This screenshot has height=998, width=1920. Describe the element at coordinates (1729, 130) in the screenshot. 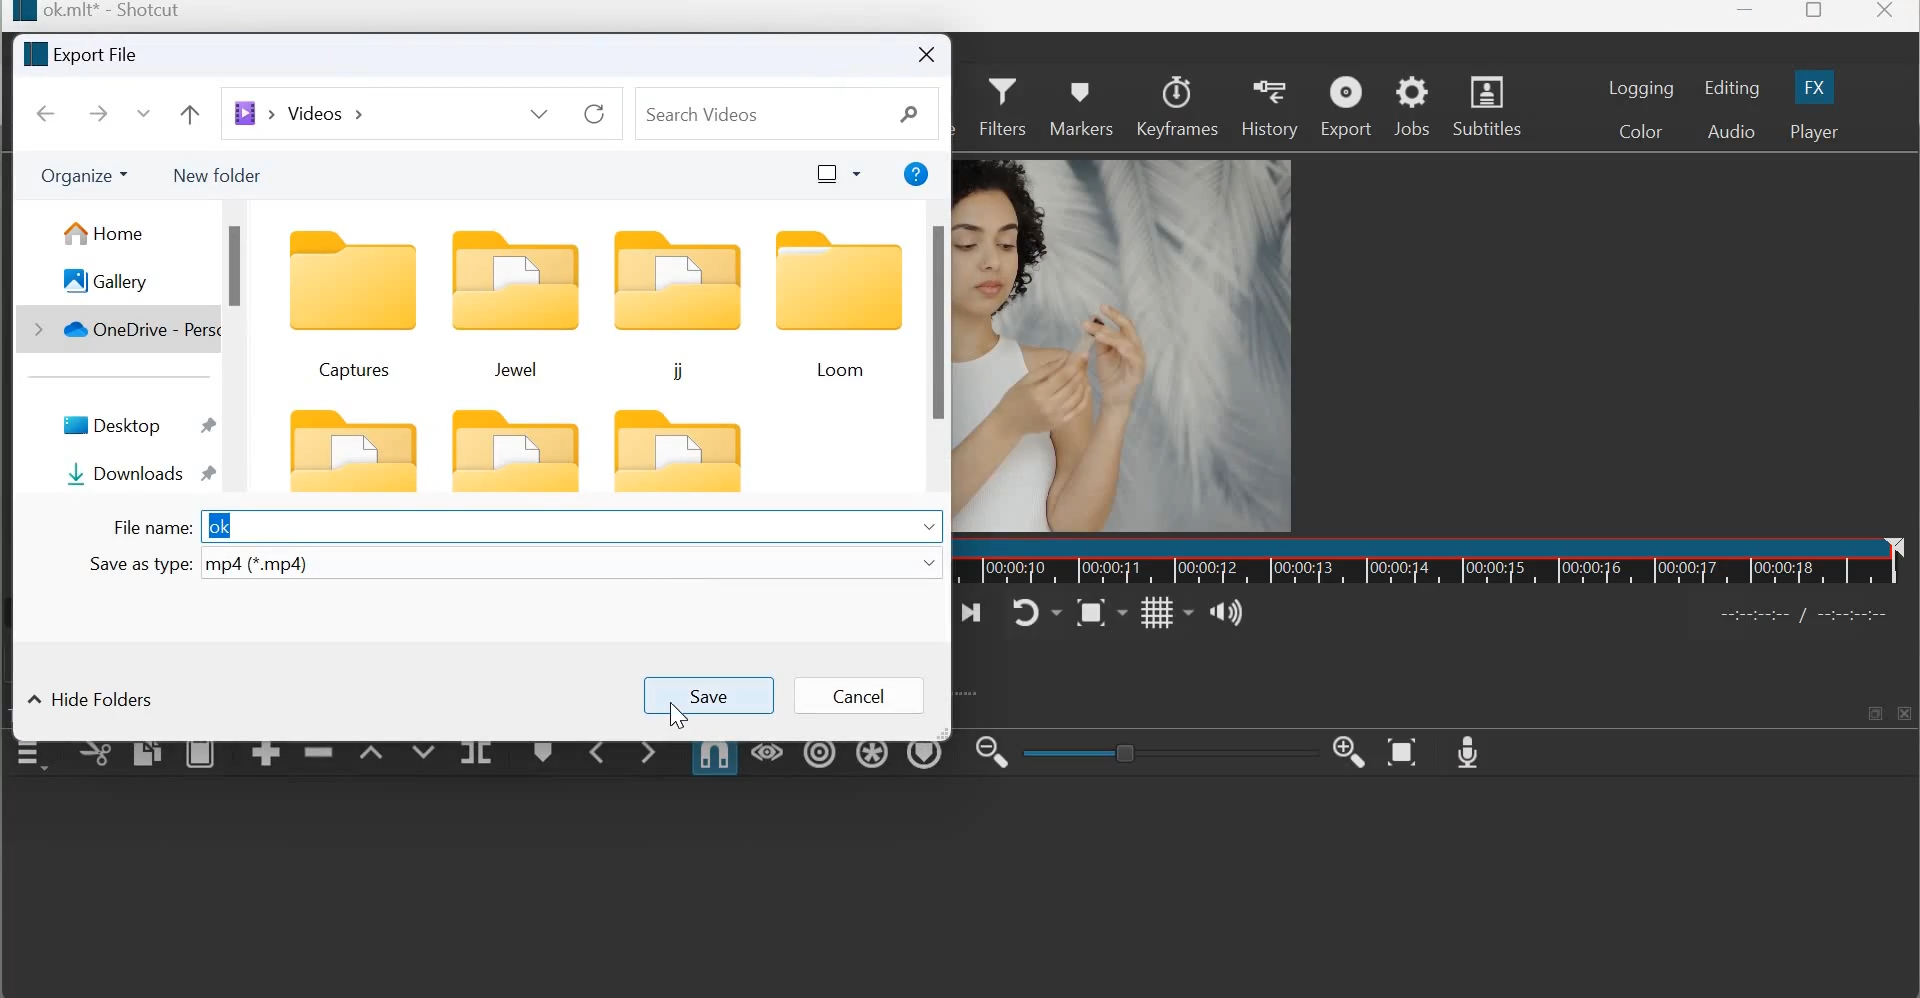

I see `Audio` at that location.